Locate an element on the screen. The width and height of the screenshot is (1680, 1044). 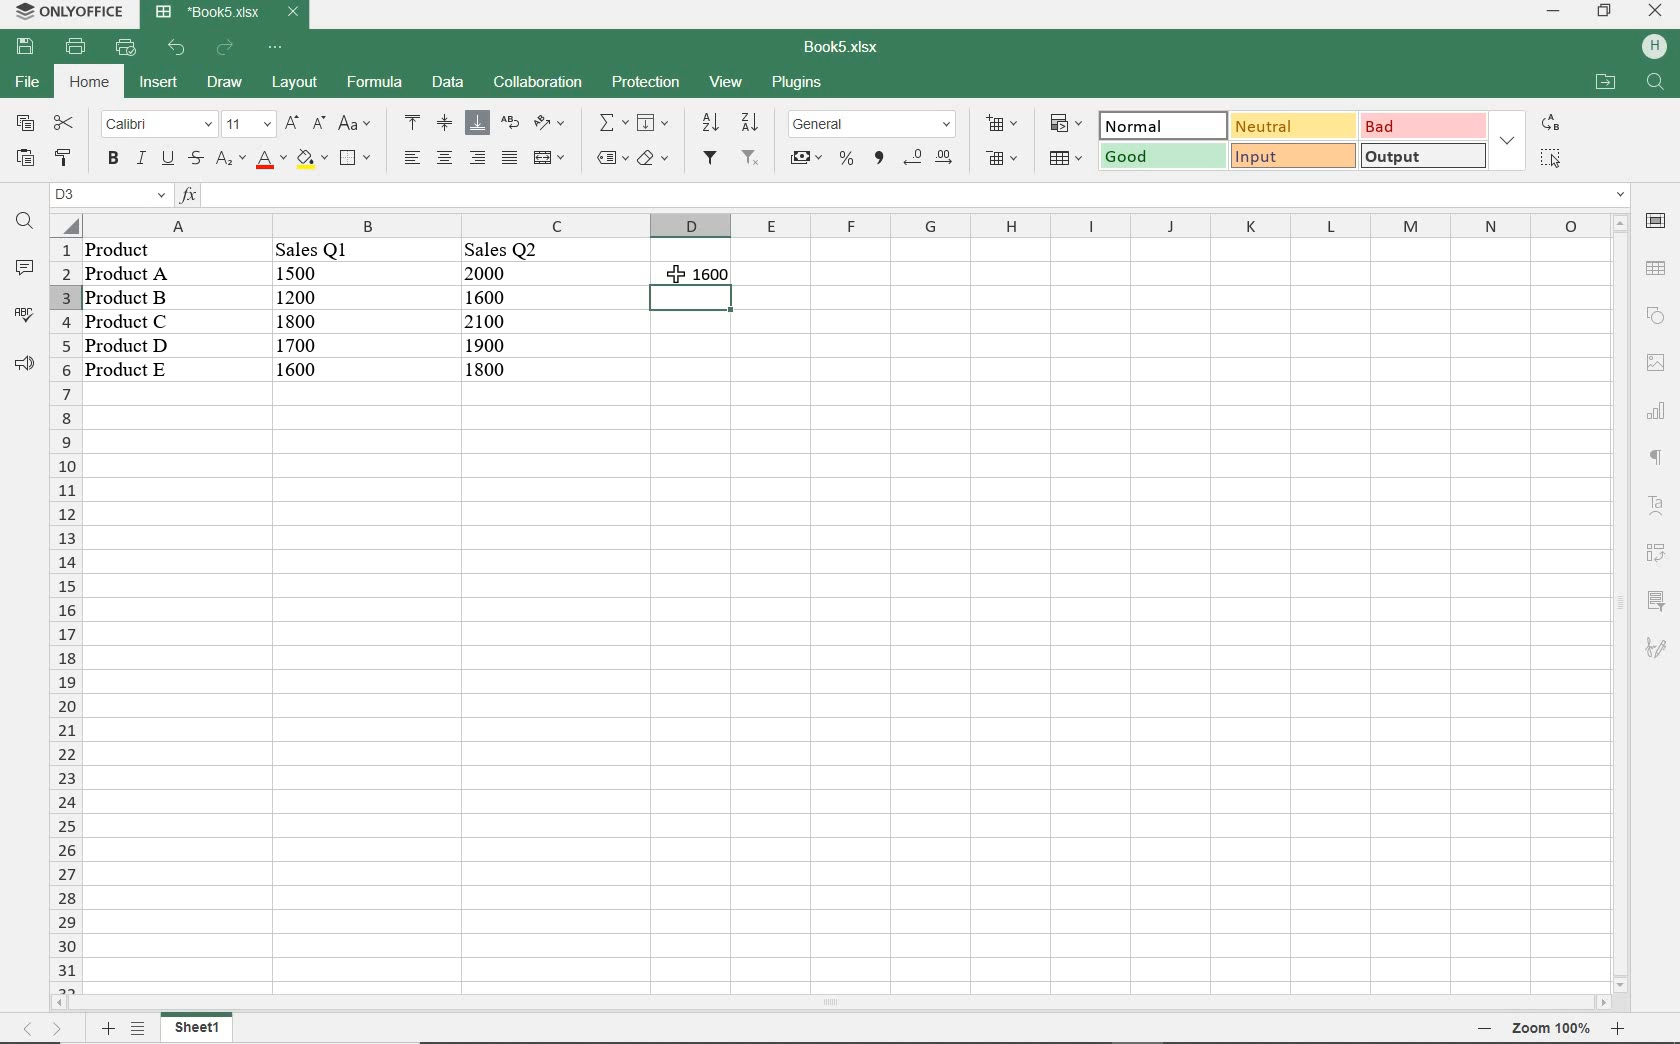
good is located at coordinates (1160, 156).